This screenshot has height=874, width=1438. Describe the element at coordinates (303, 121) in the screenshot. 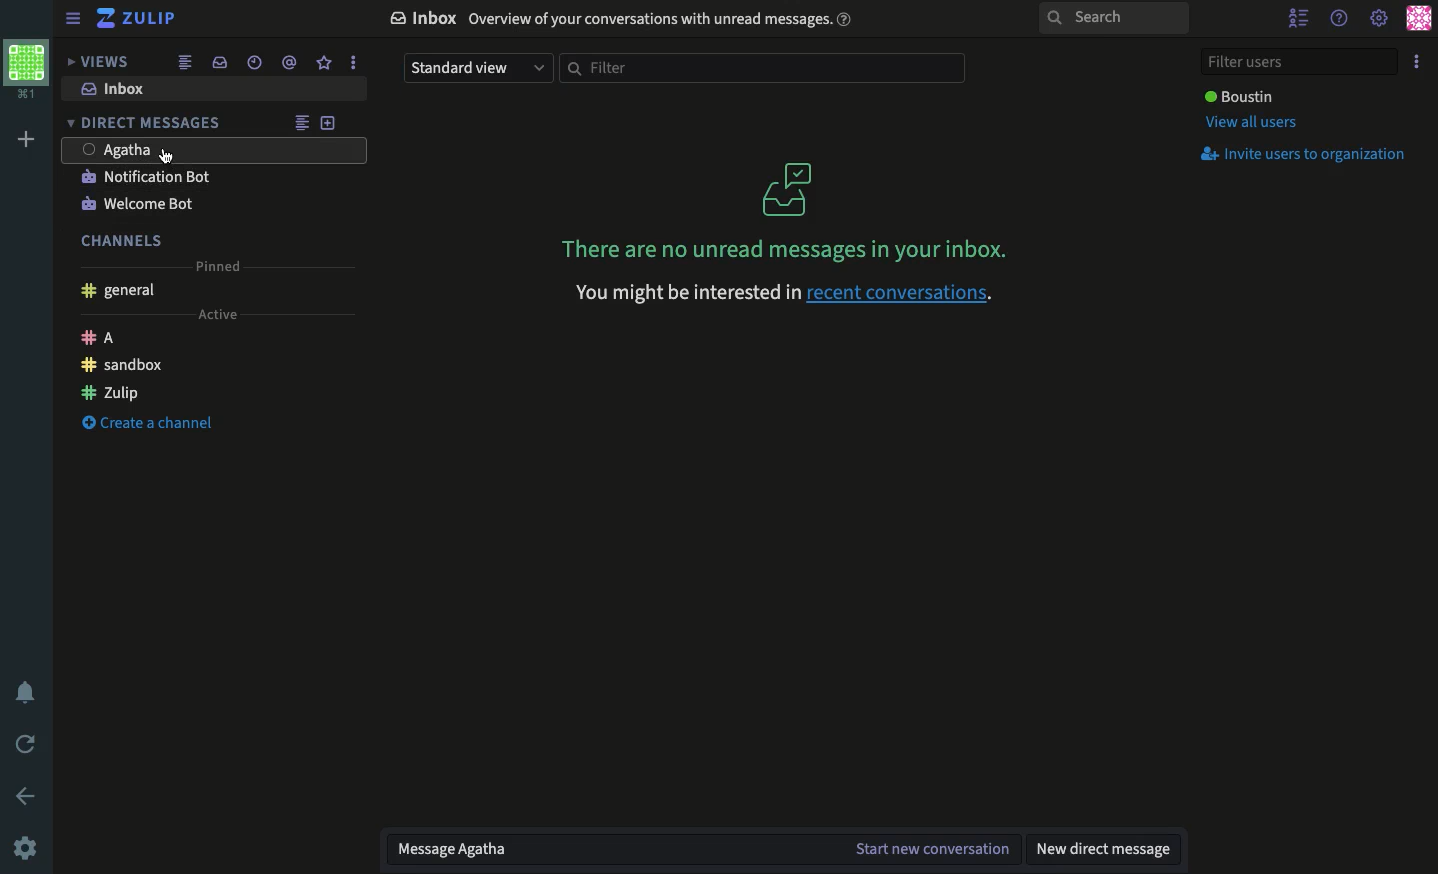

I see `Feed` at that location.